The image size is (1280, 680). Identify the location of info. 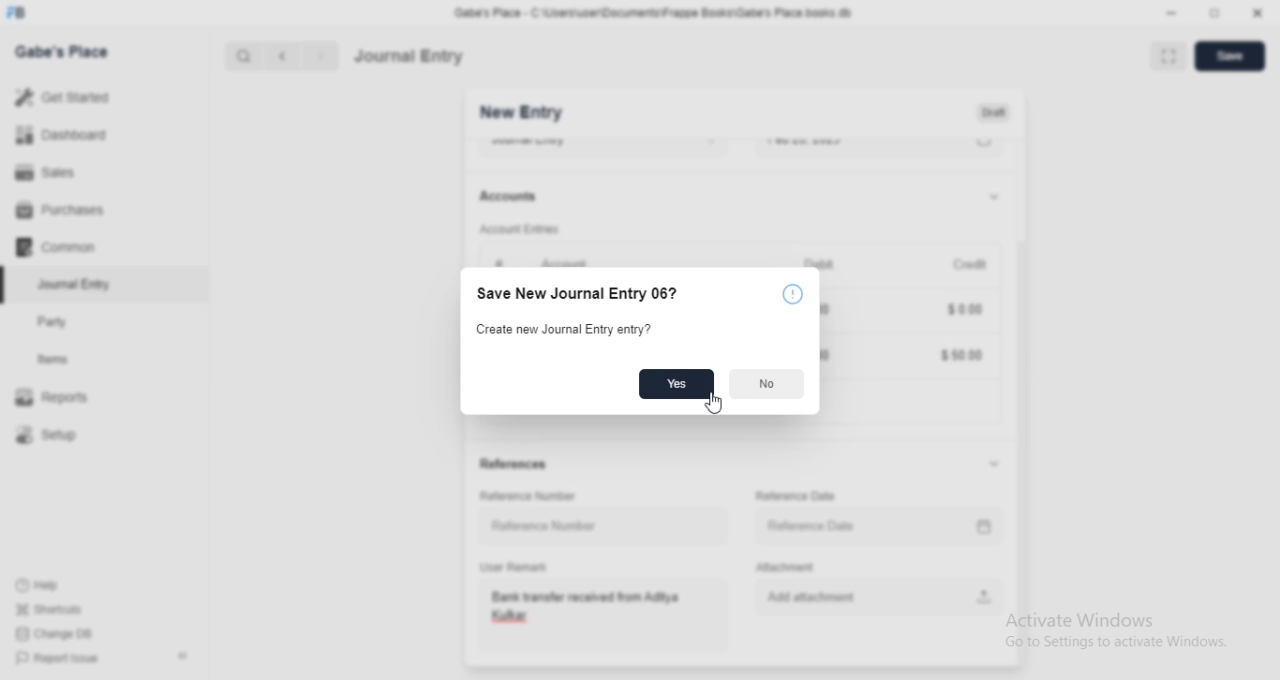
(794, 294).